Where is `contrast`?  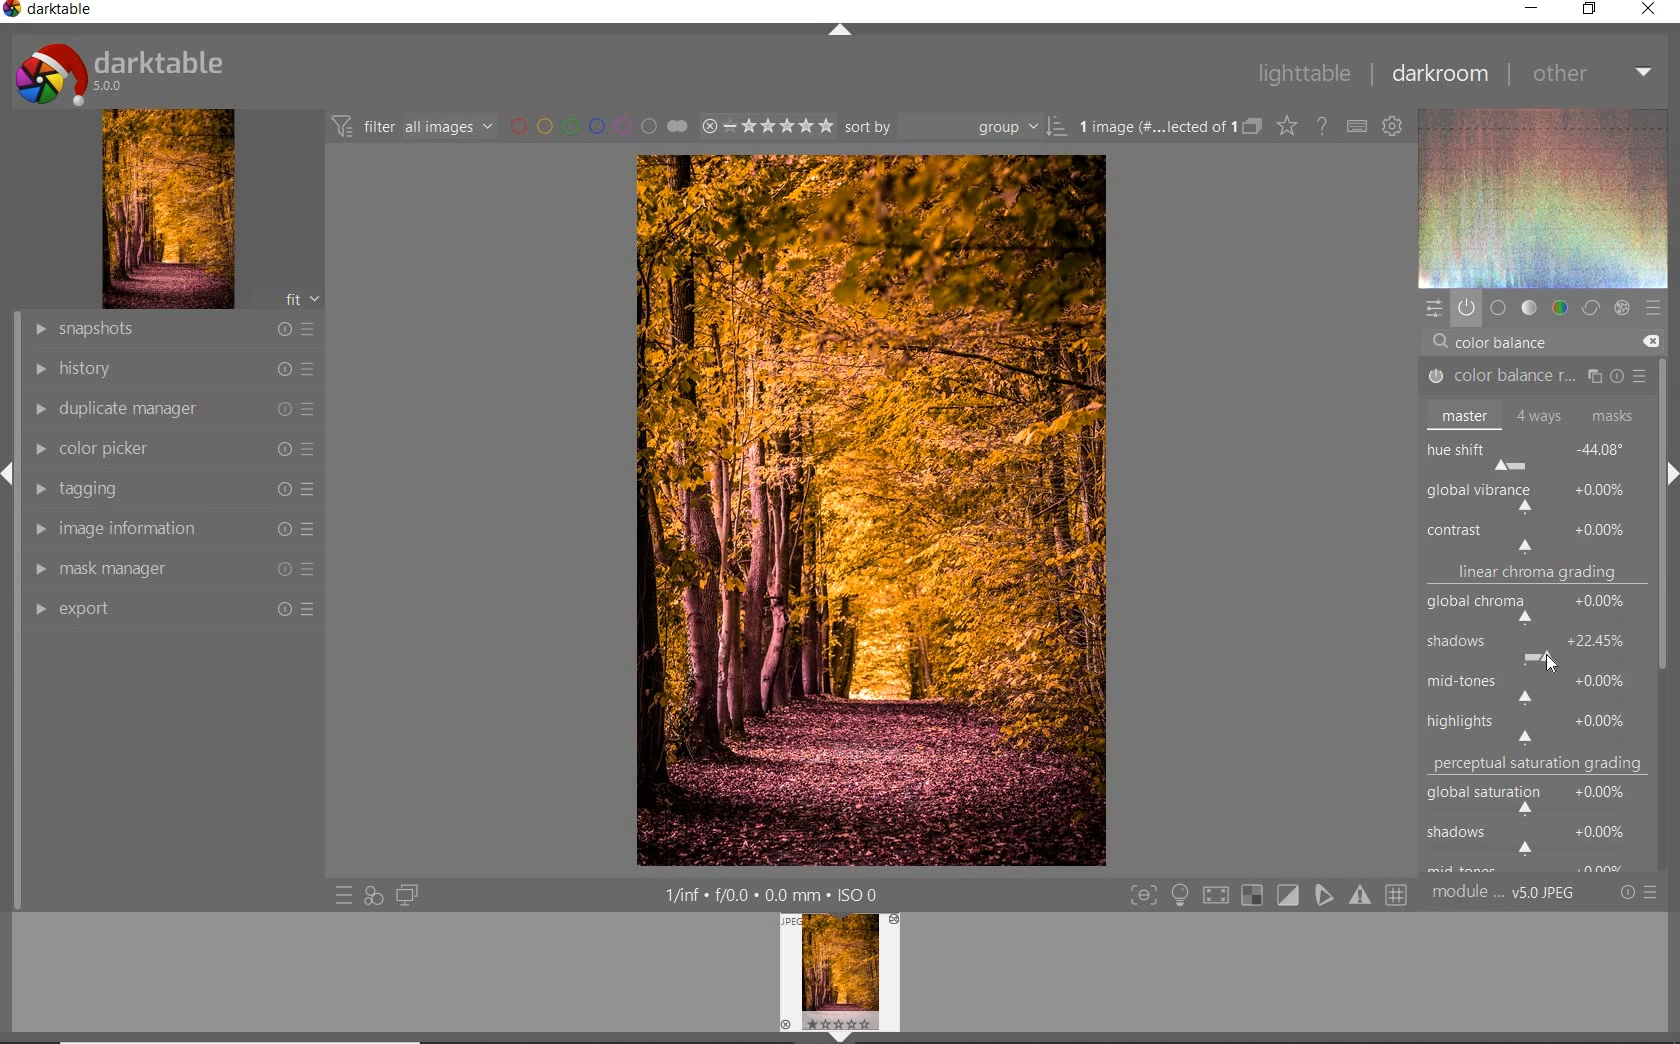 contrast is located at coordinates (1534, 535).